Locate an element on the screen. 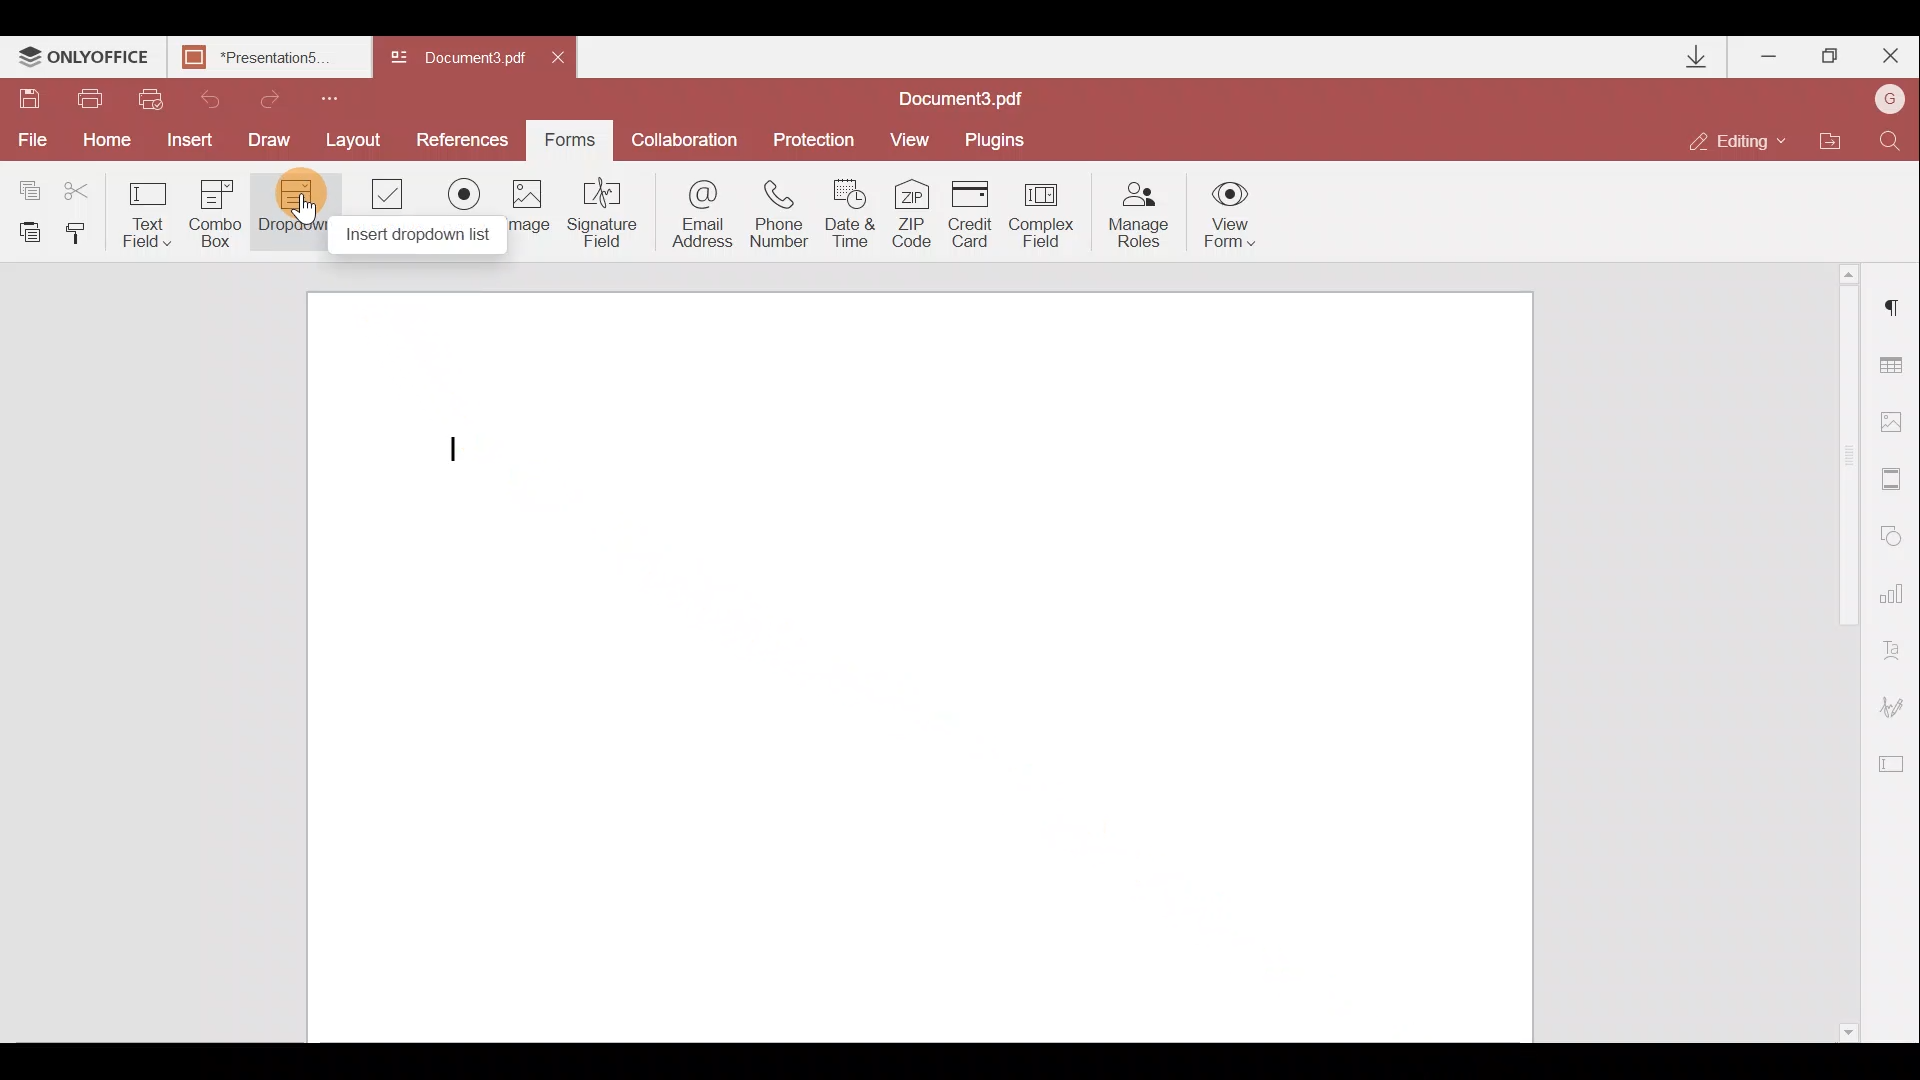 The image size is (1920, 1080). Date & time is located at coordinates (852, 217).